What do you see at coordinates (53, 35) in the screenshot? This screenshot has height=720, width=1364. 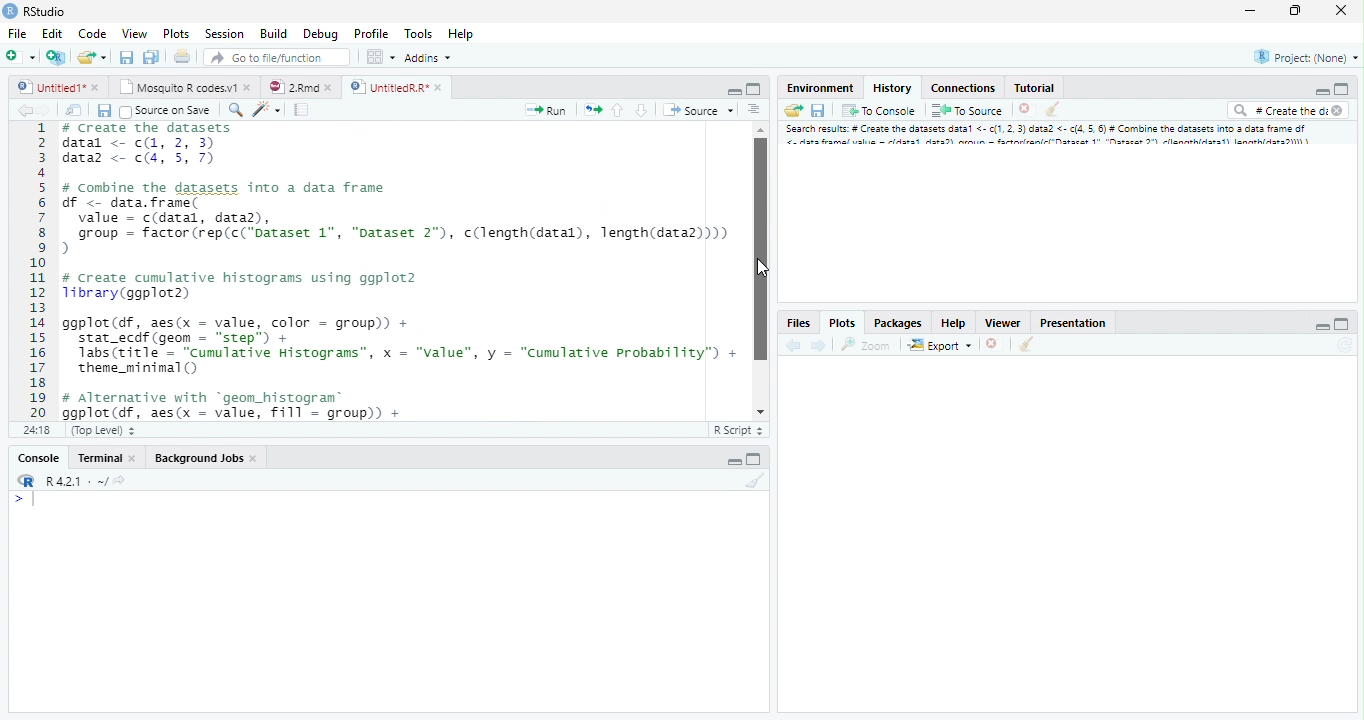 I see `Edit` at bounding box center [53, 35].